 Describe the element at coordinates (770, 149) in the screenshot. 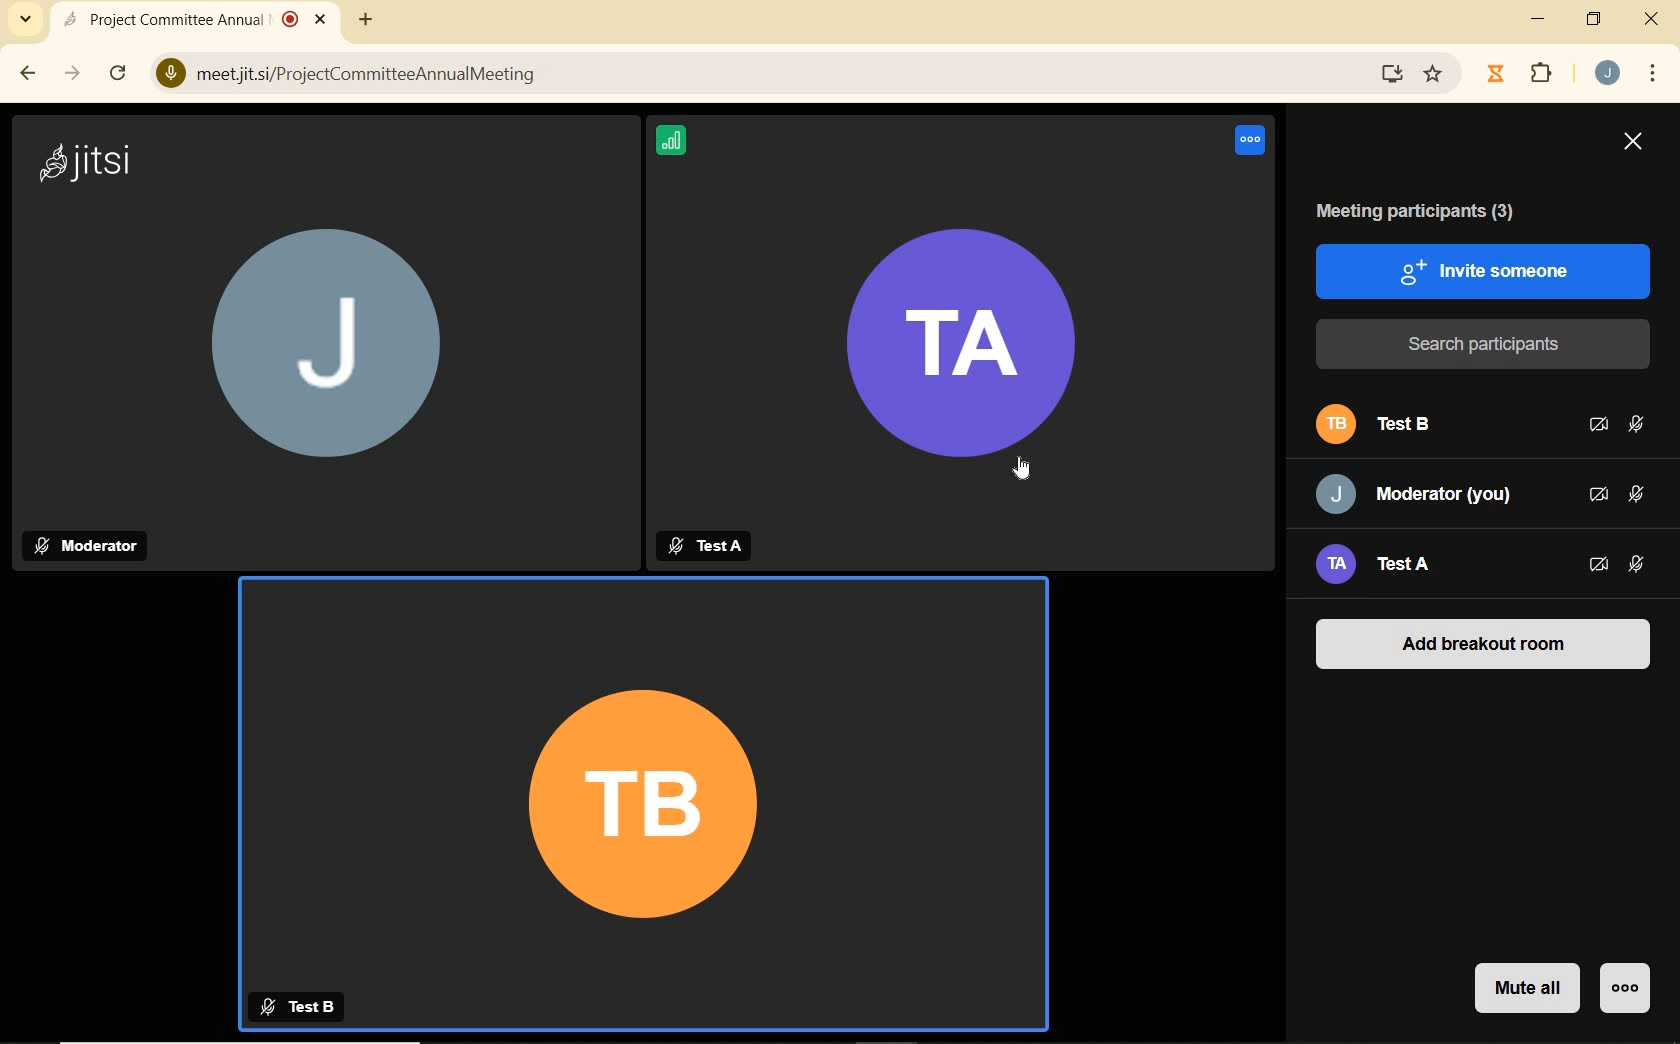

I see `` at that location.